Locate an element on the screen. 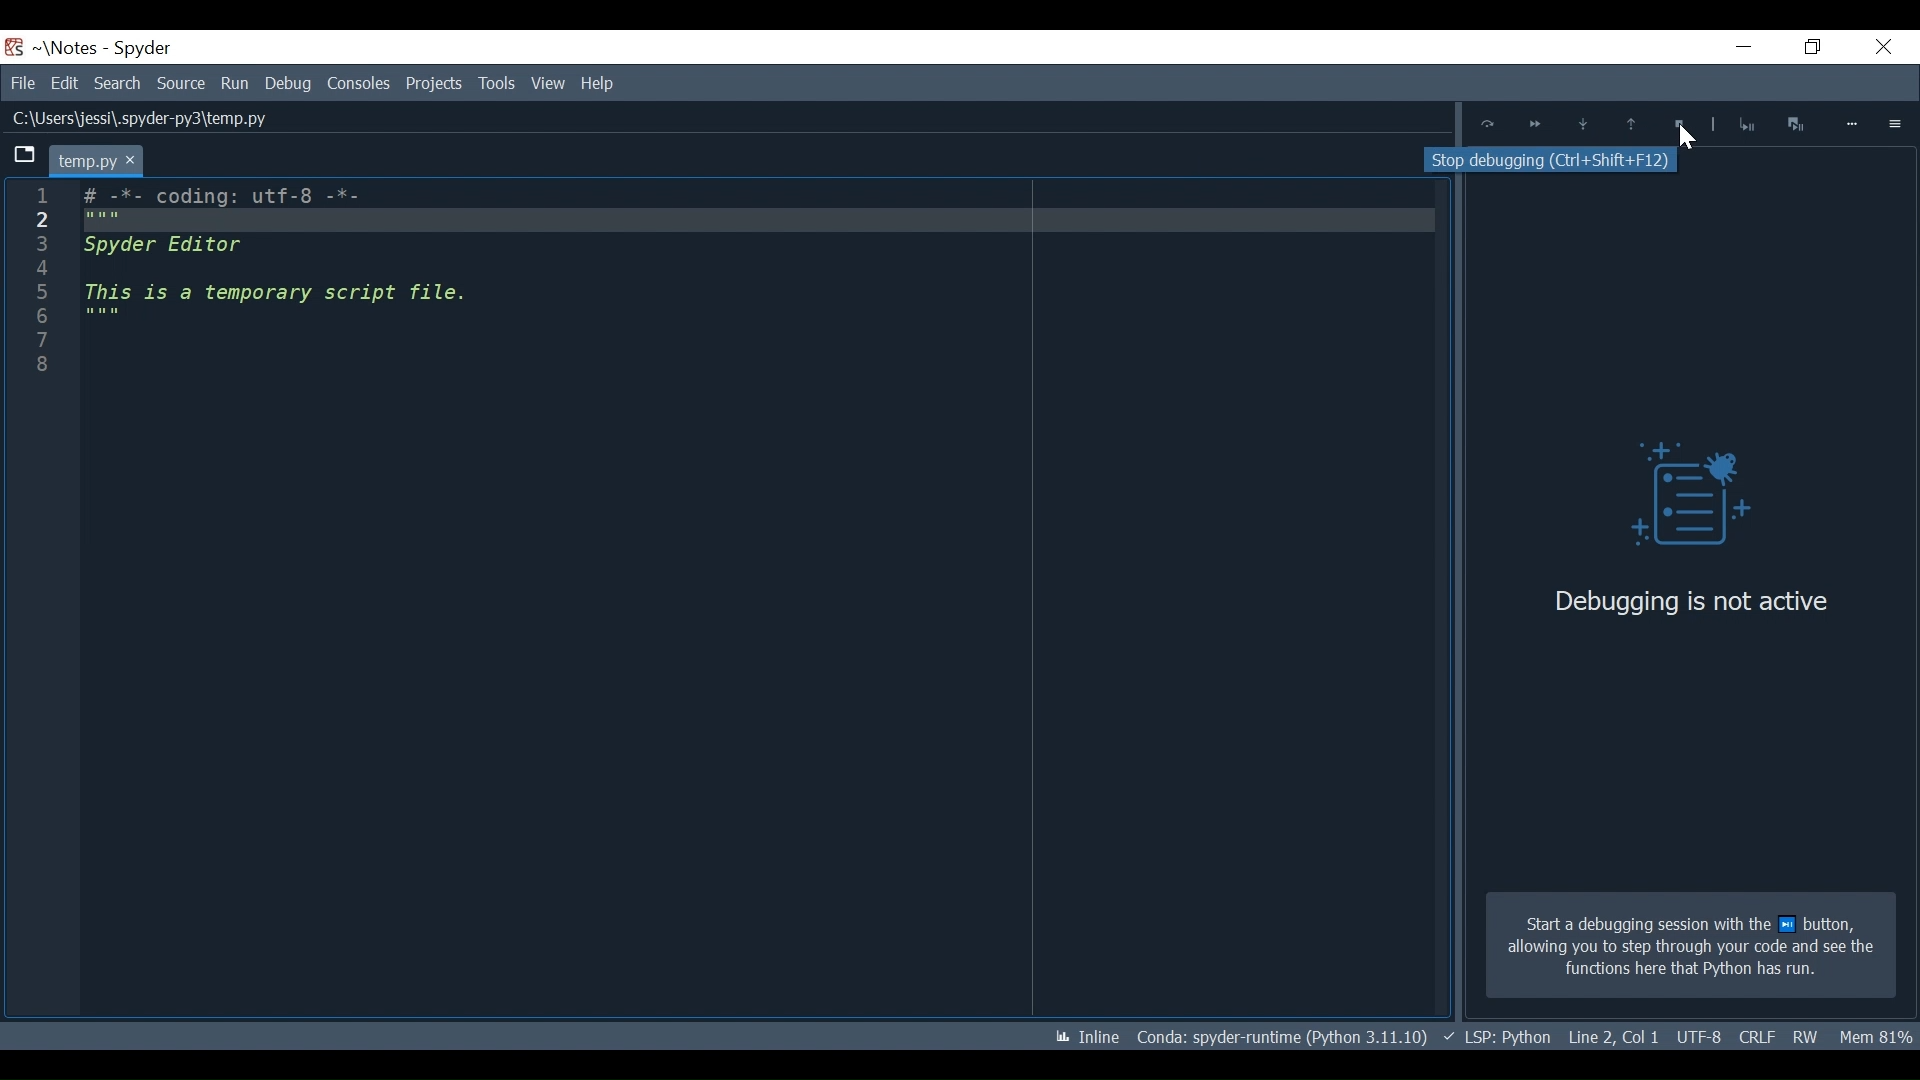 The width and height of the screenshot is (1920, 1080). Debug is located at coordinates (1675, 499).